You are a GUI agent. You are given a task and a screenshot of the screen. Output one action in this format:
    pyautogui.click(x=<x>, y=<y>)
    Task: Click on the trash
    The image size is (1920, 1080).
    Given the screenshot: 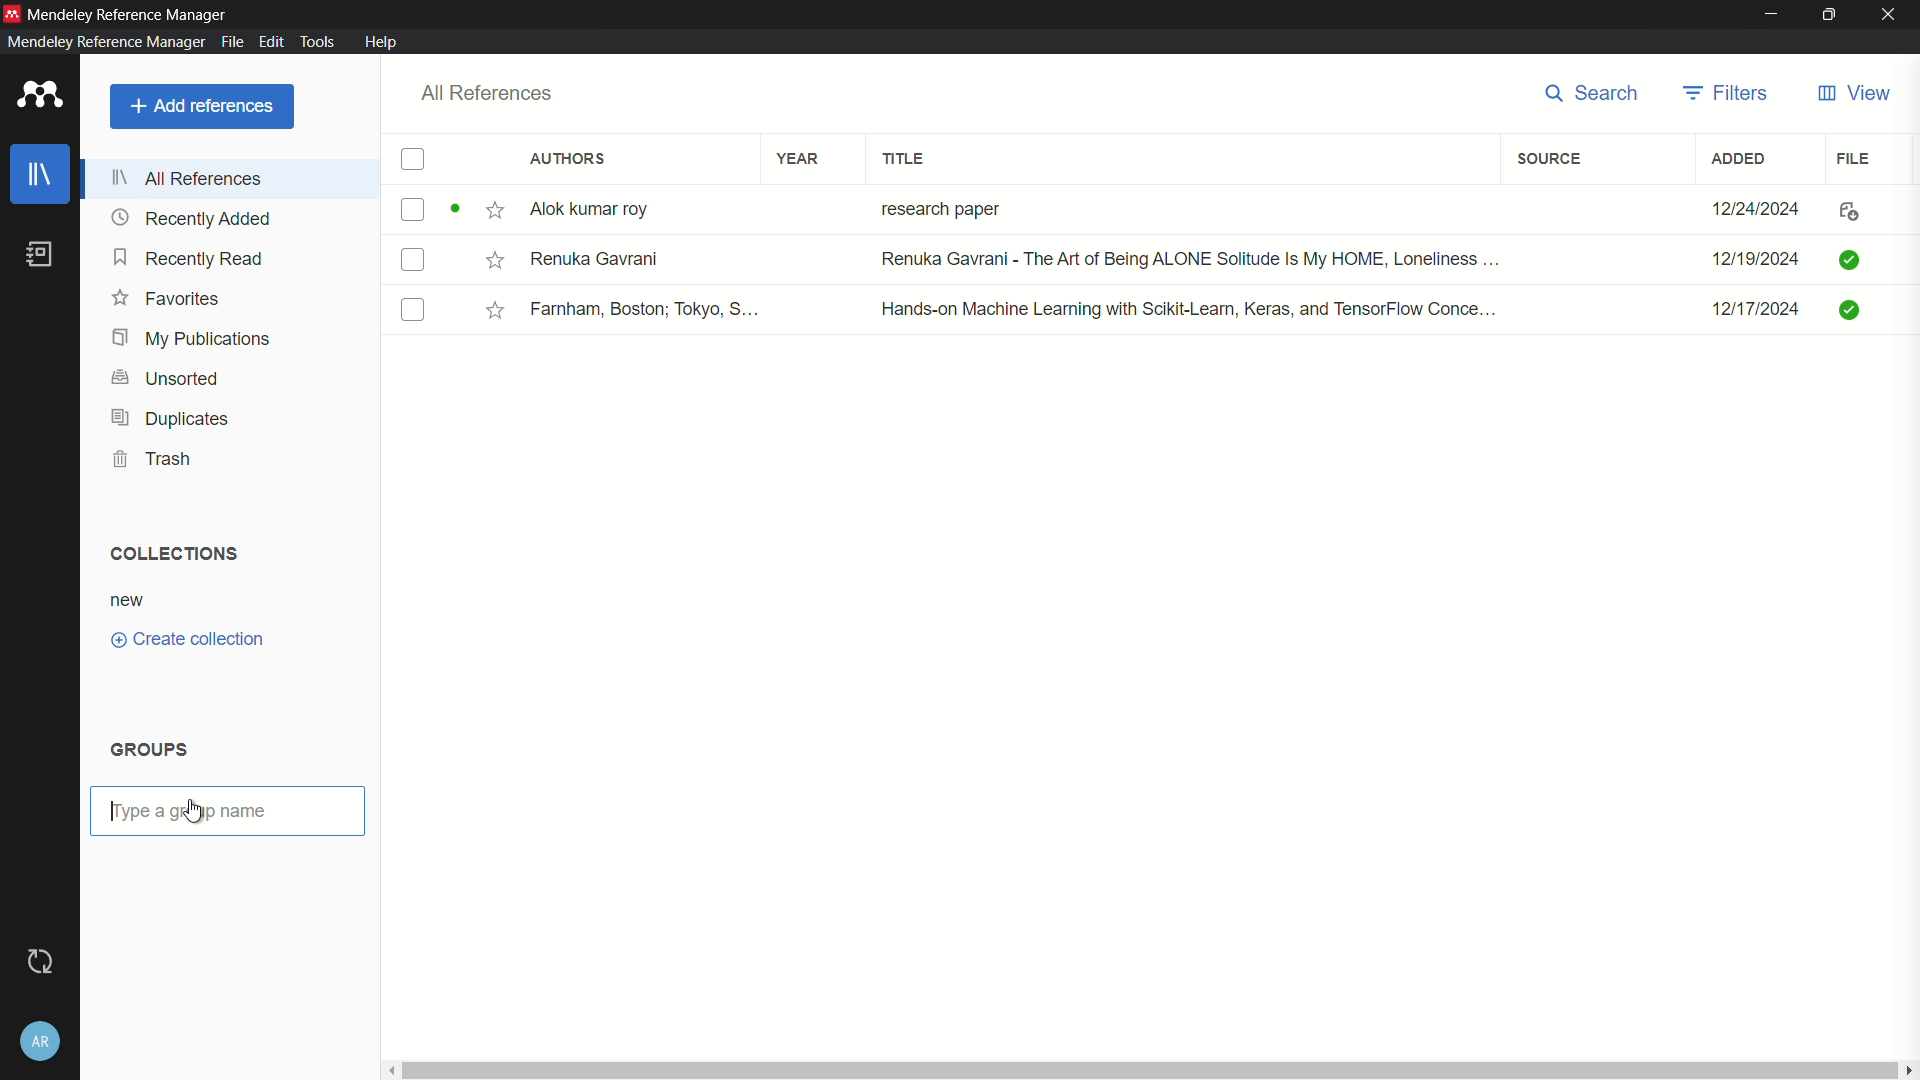 What is the action you would take?
    pyautogui.click(x=157, y=459)
    